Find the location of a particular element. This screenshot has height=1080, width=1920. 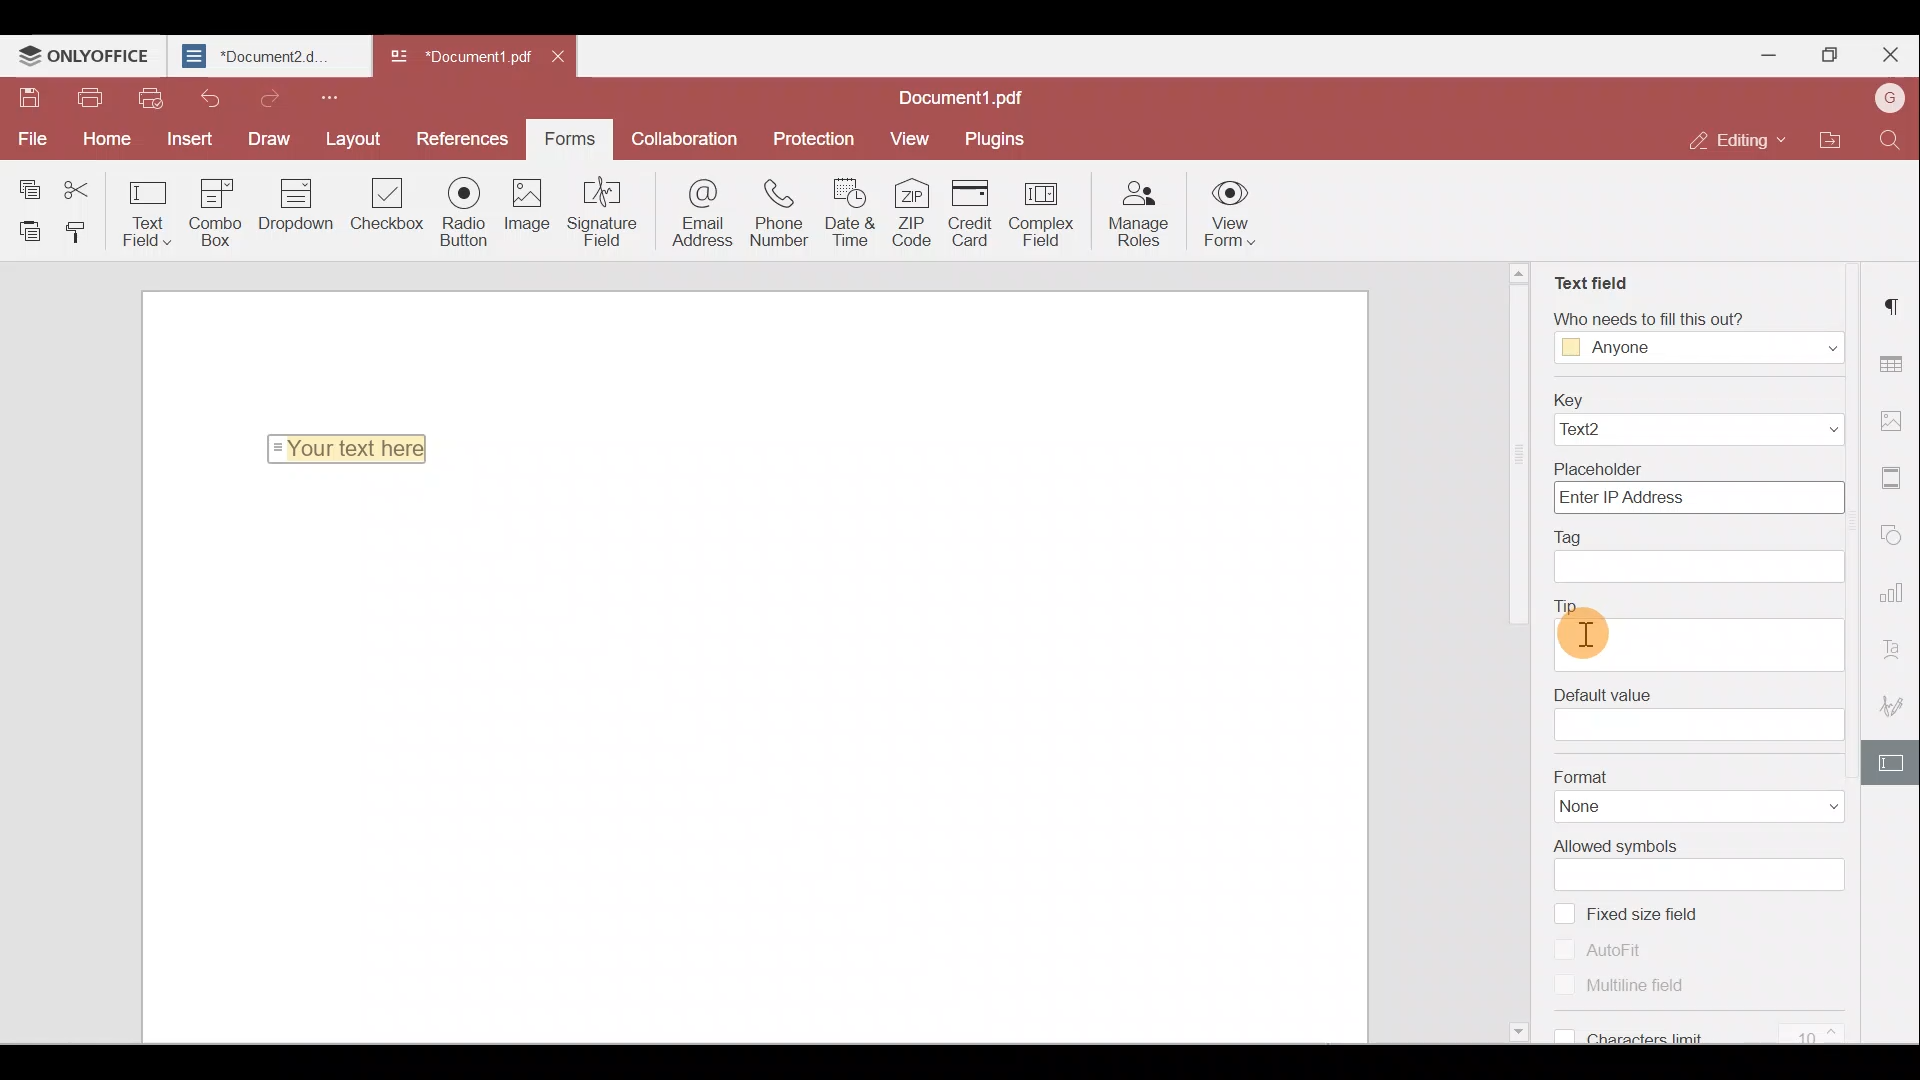

Image is located at coordinates (536, 212).